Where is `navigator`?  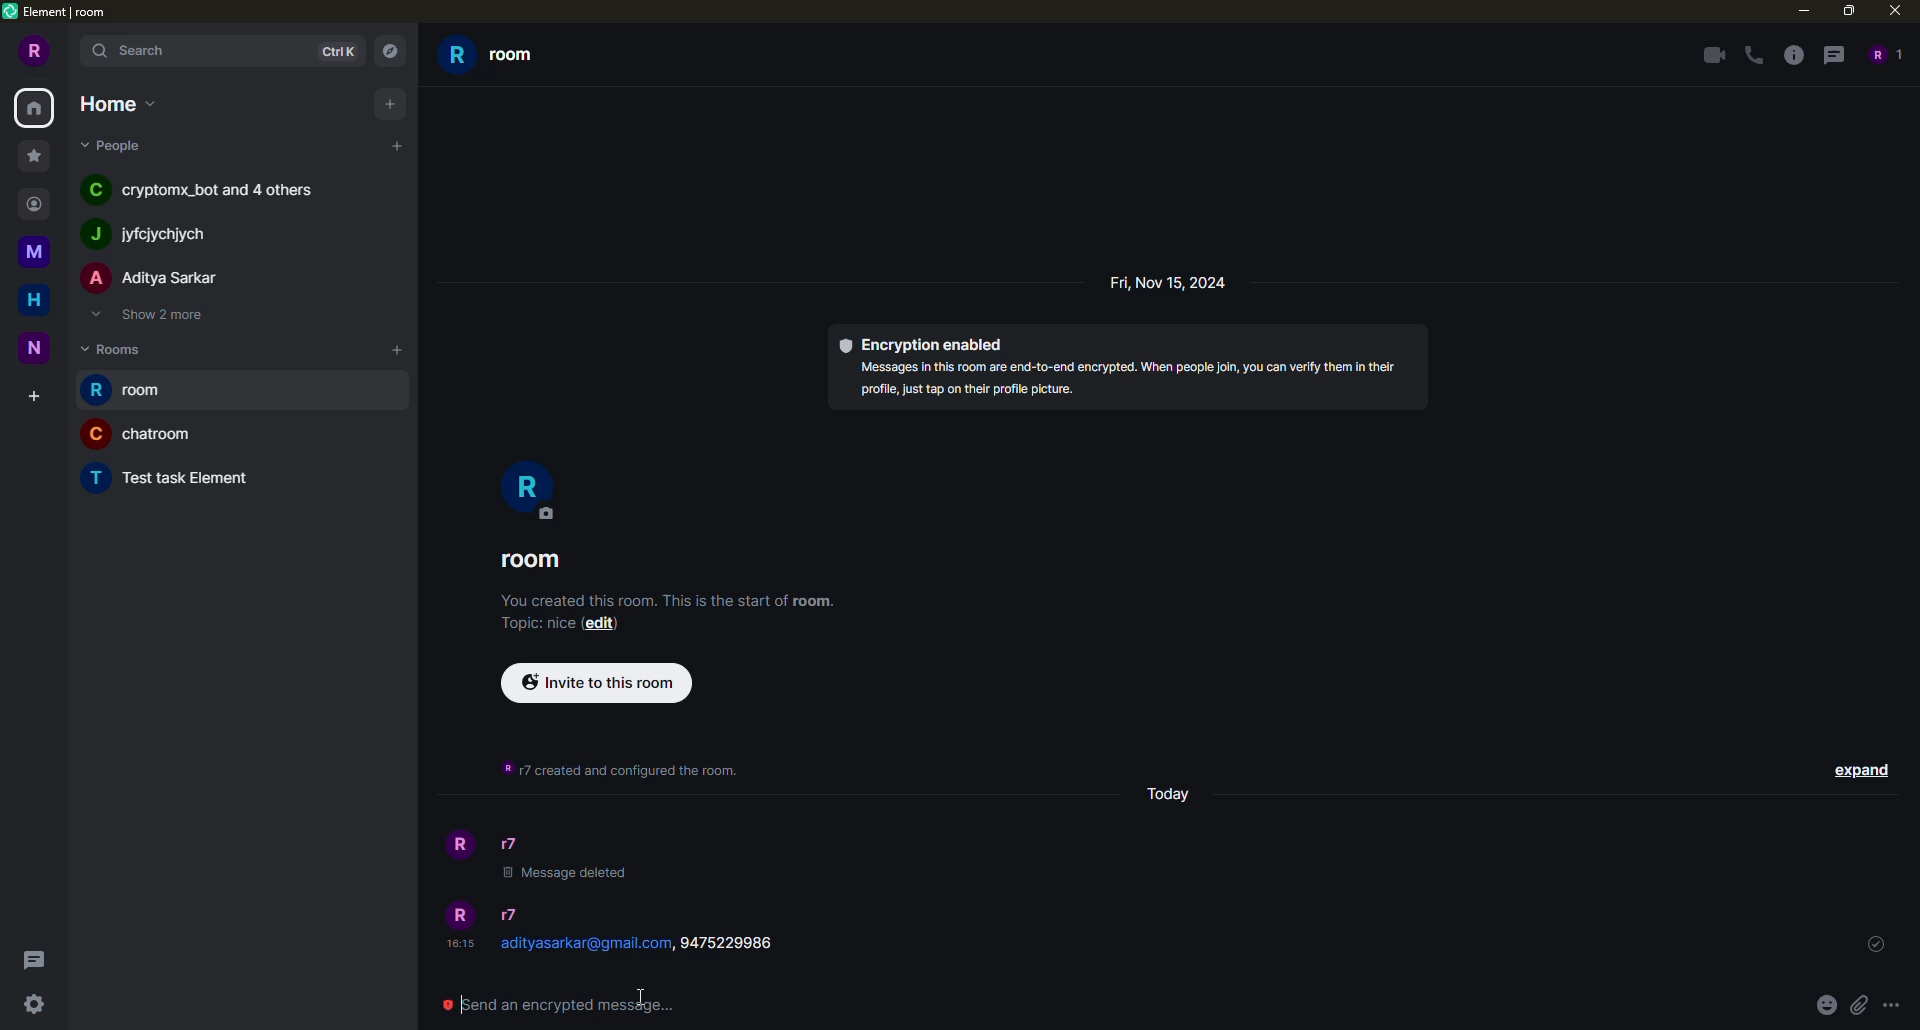
navigator is located at coordinates (388, 51).